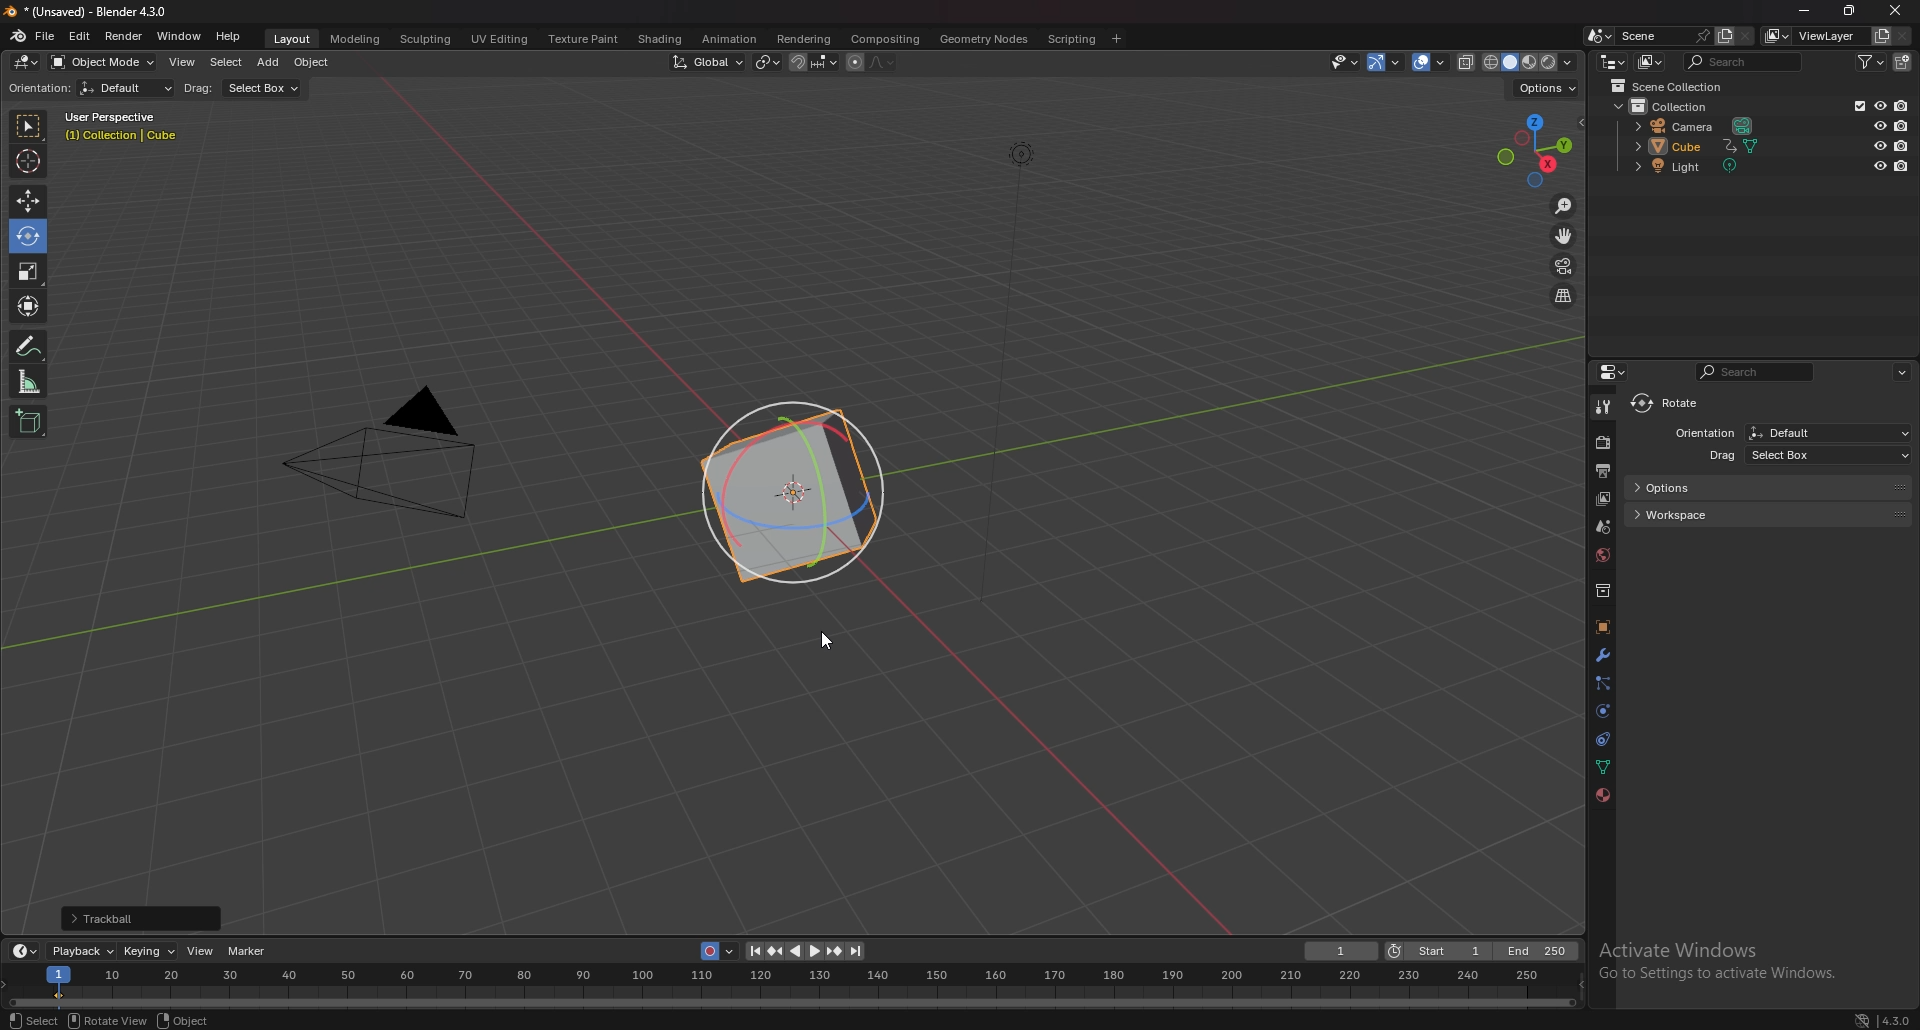 Image resolution: width=1920 pixels, height=1030 pixels. I want to click on scene, so click(1665, 35).